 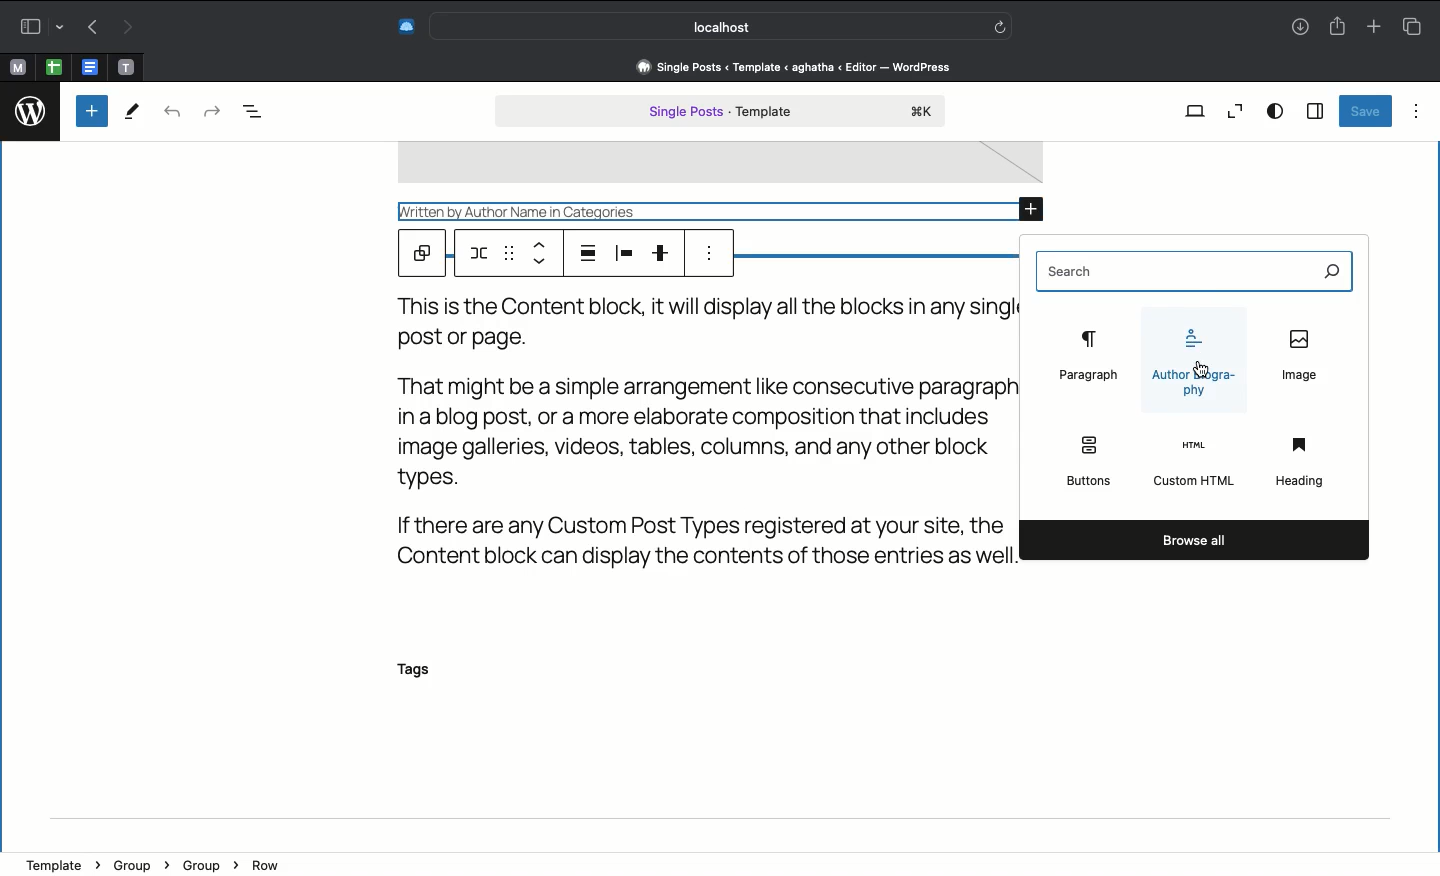 I want to click on New tab, so click(x=1374, y=28).